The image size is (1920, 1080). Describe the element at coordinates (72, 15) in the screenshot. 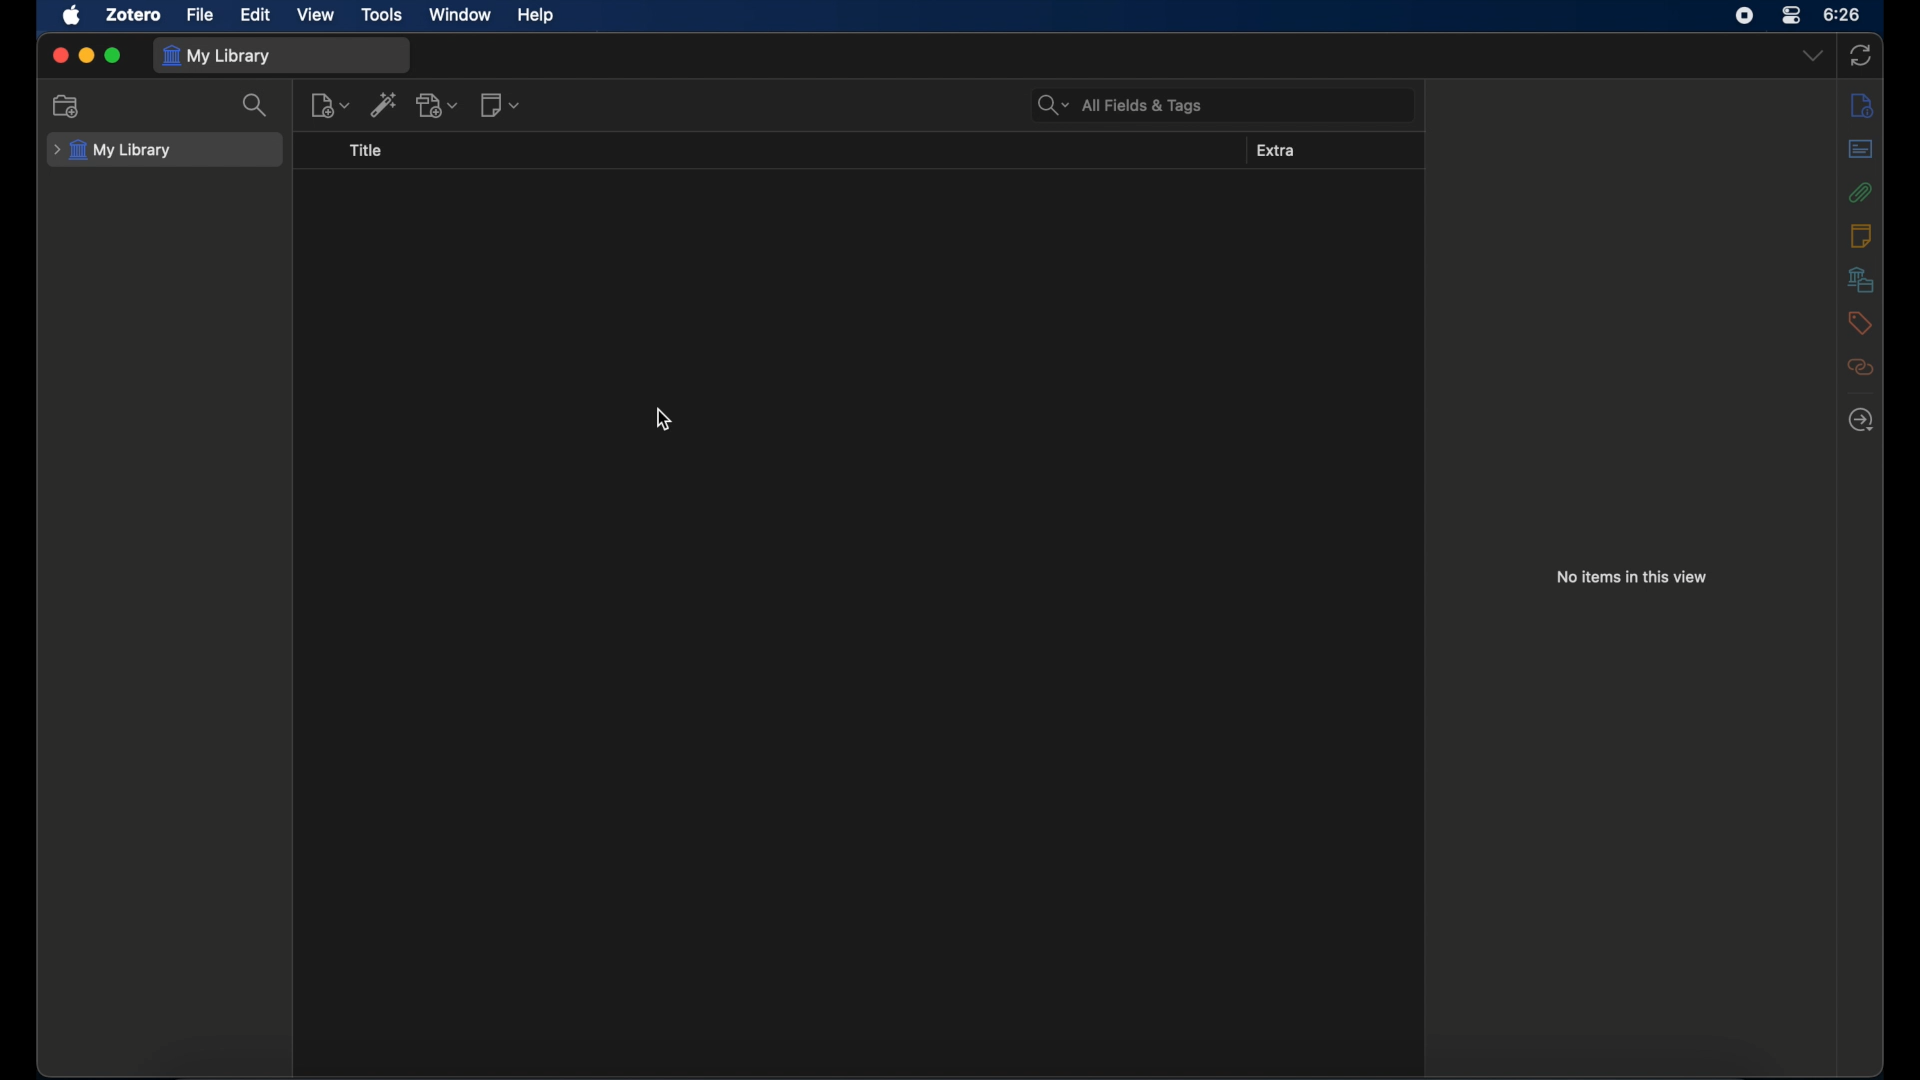

I see `apple icon` at that location.